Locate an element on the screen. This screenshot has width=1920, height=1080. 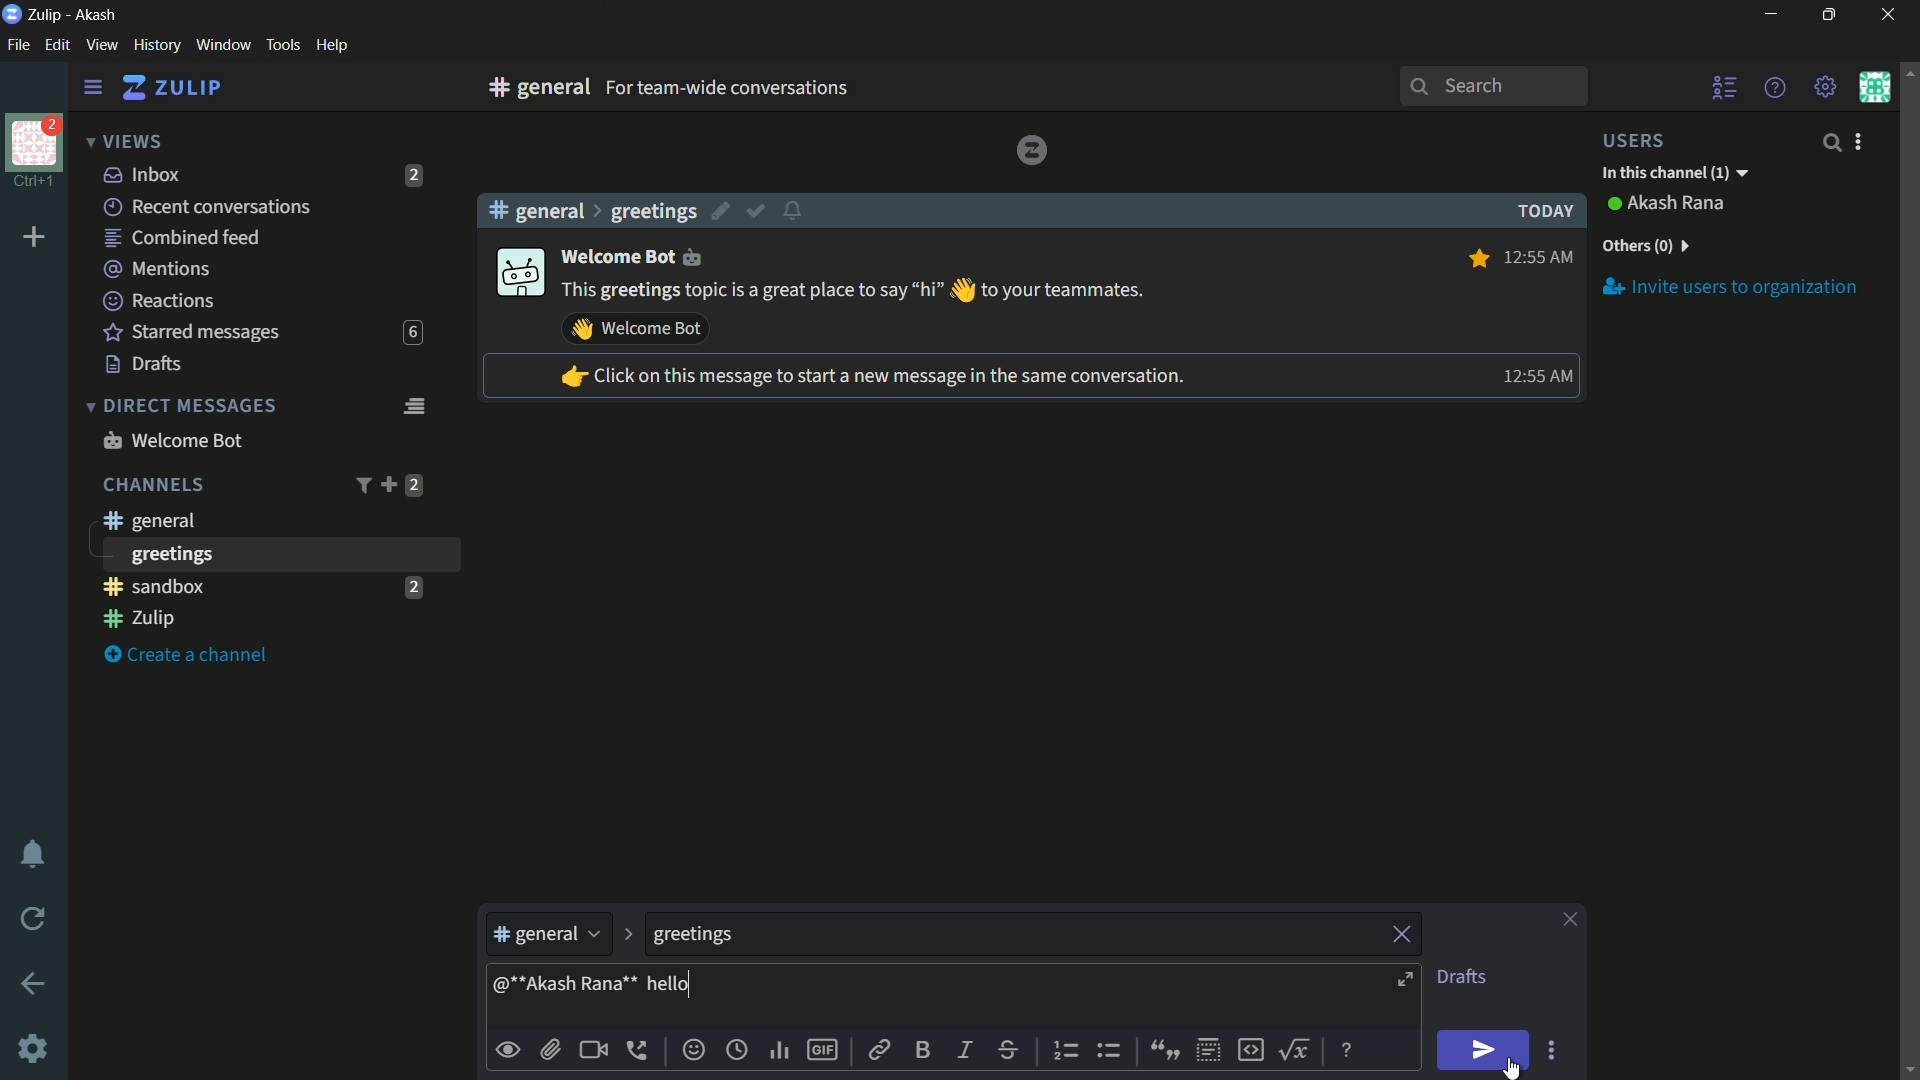
cursor is located at coordinates (1510, 1070).